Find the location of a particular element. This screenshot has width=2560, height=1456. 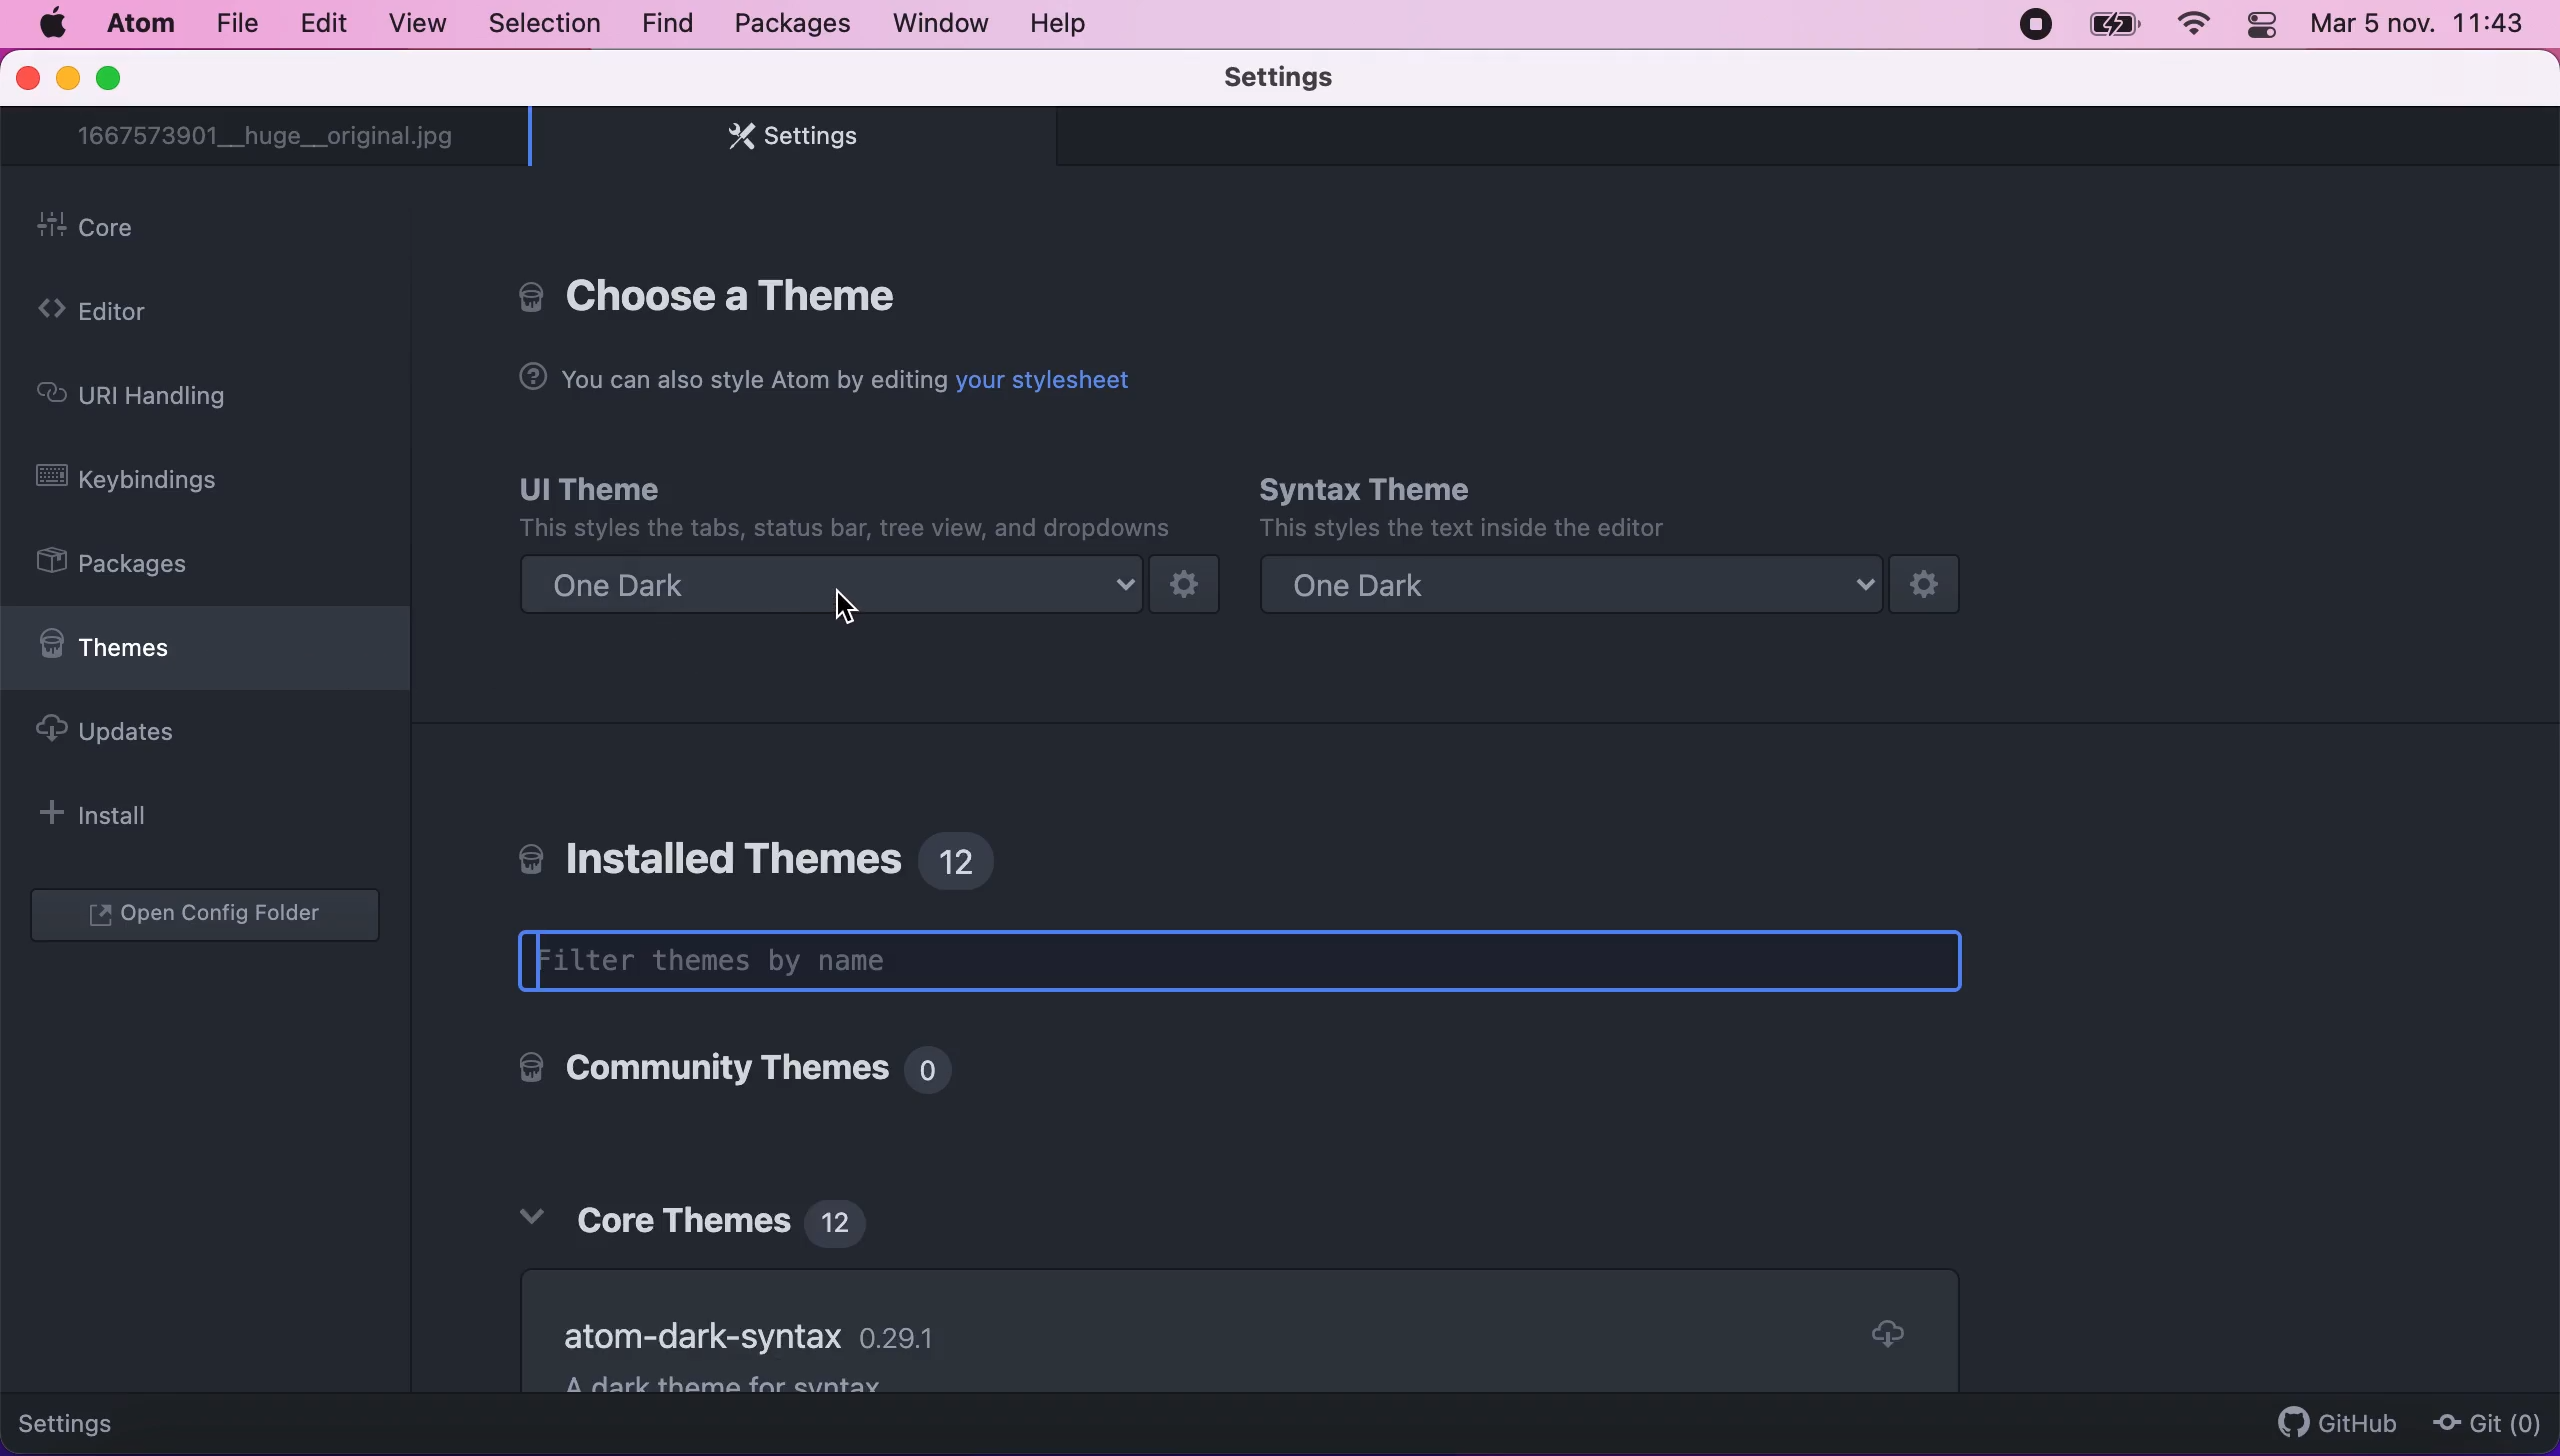

atom is located at coordinates (138, 29).